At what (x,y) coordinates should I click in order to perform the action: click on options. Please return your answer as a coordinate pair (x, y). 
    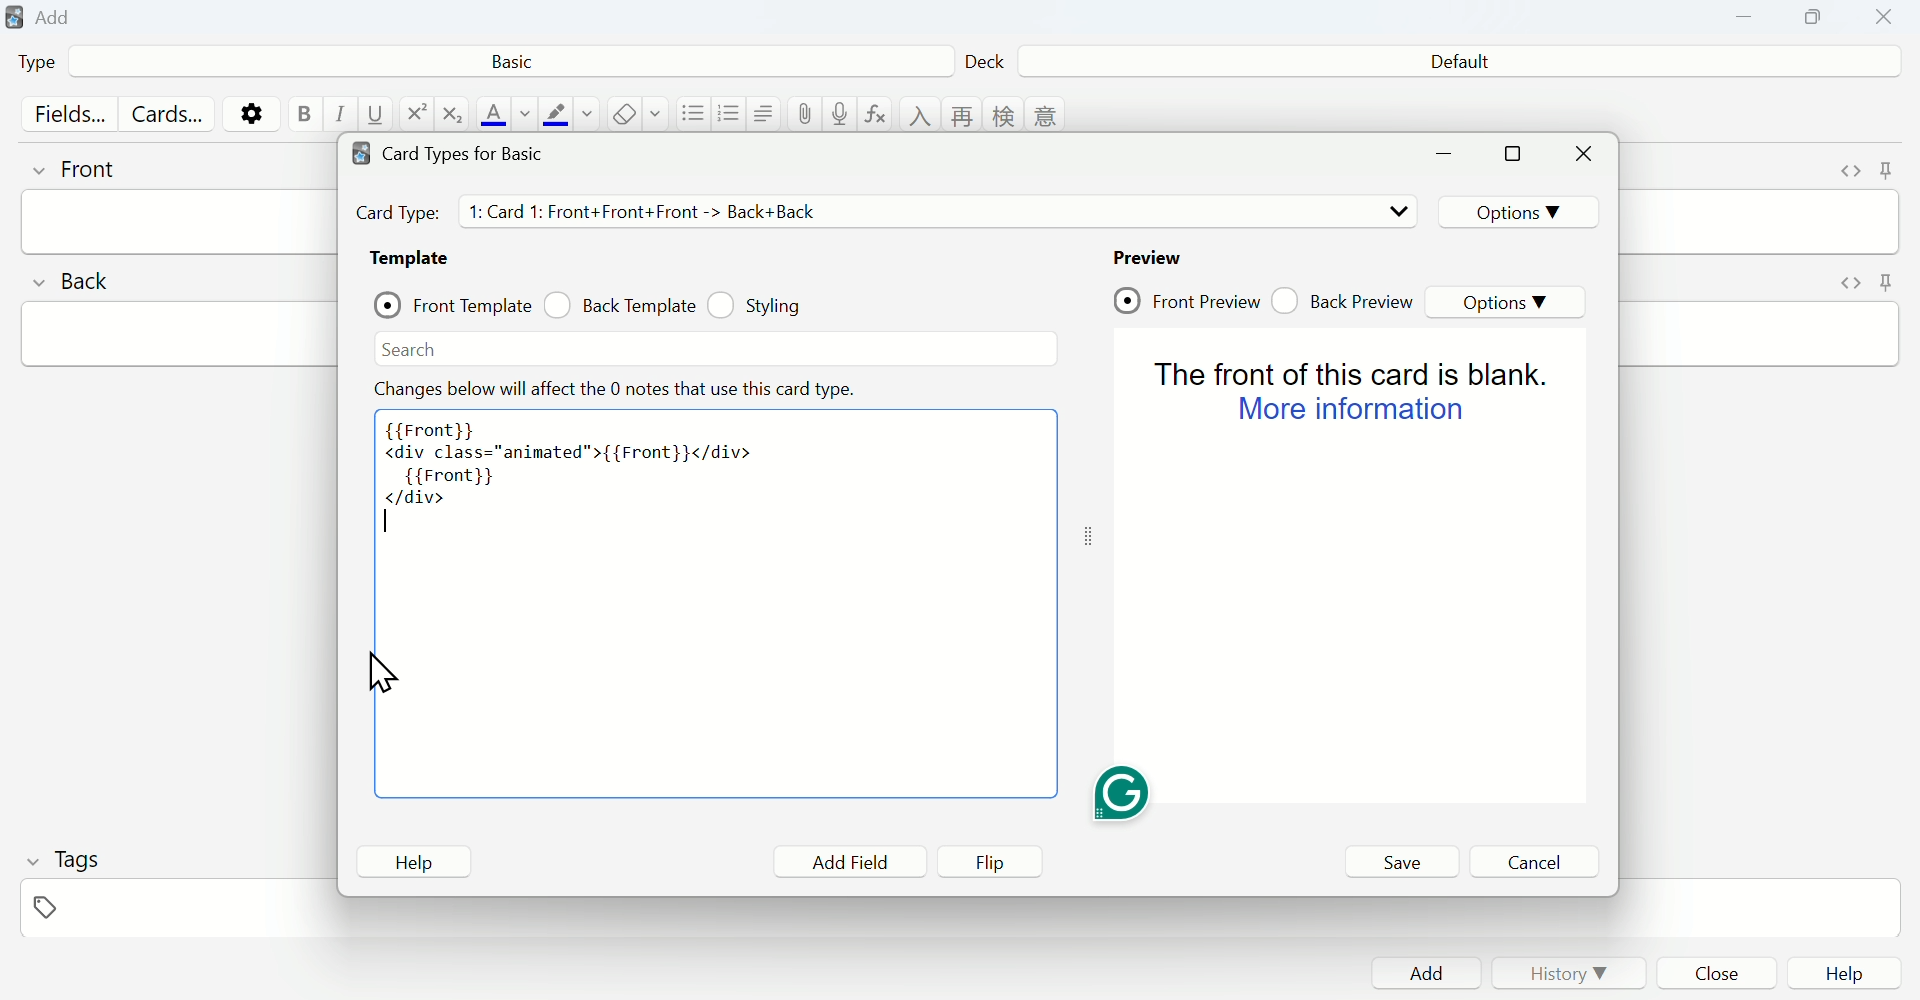
    Looking at the image, I should click on (250, 114).